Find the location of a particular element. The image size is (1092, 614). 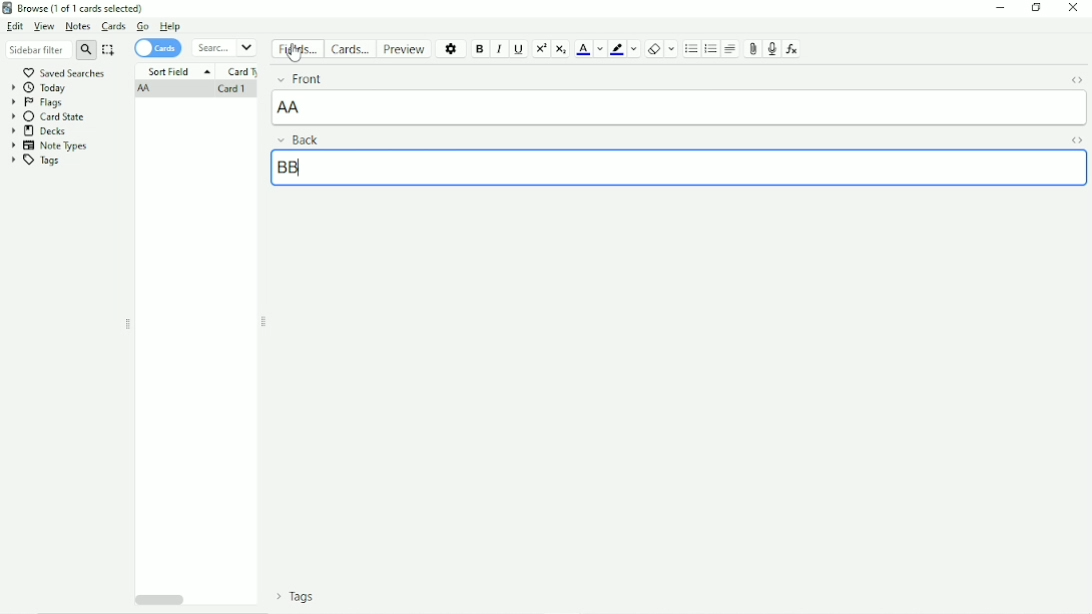

Front is located at coordinates (299, 78).